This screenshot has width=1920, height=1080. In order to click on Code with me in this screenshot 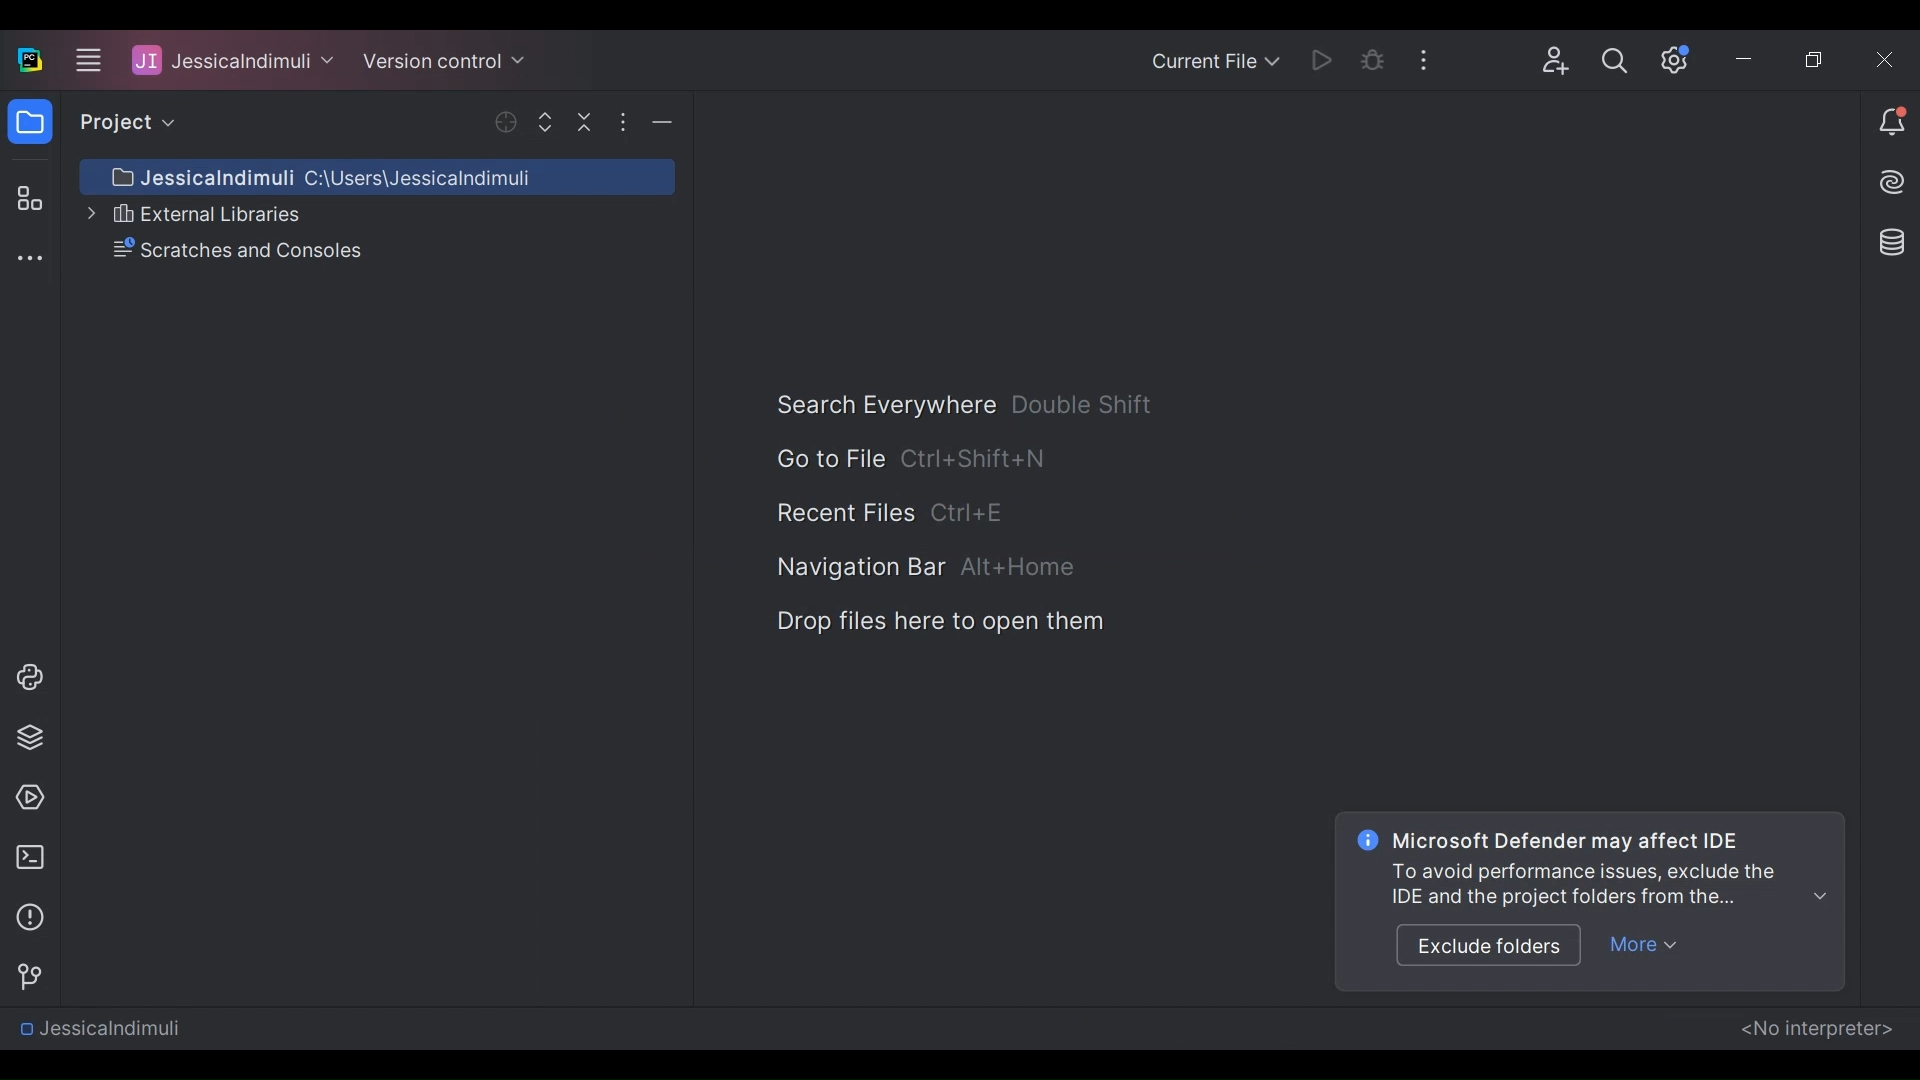, I will do `click(1557, 64)`.